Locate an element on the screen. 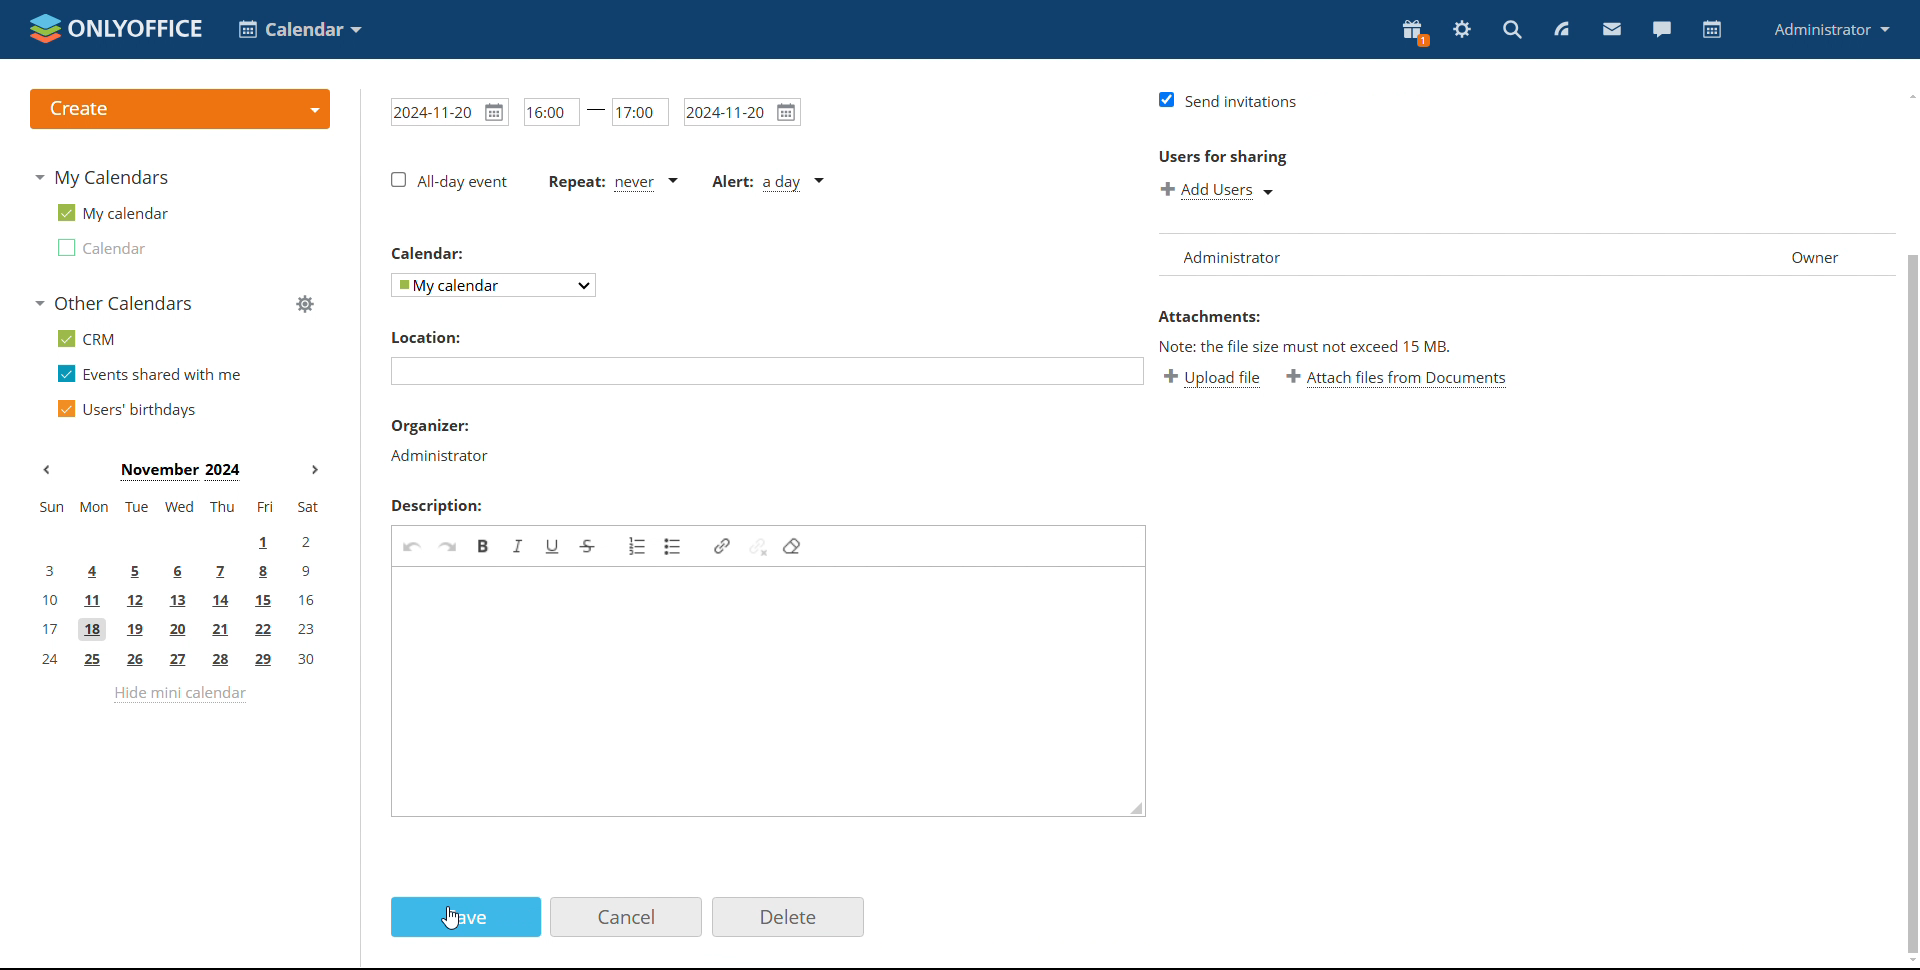  resize box is located at coordinates (1136, 808).